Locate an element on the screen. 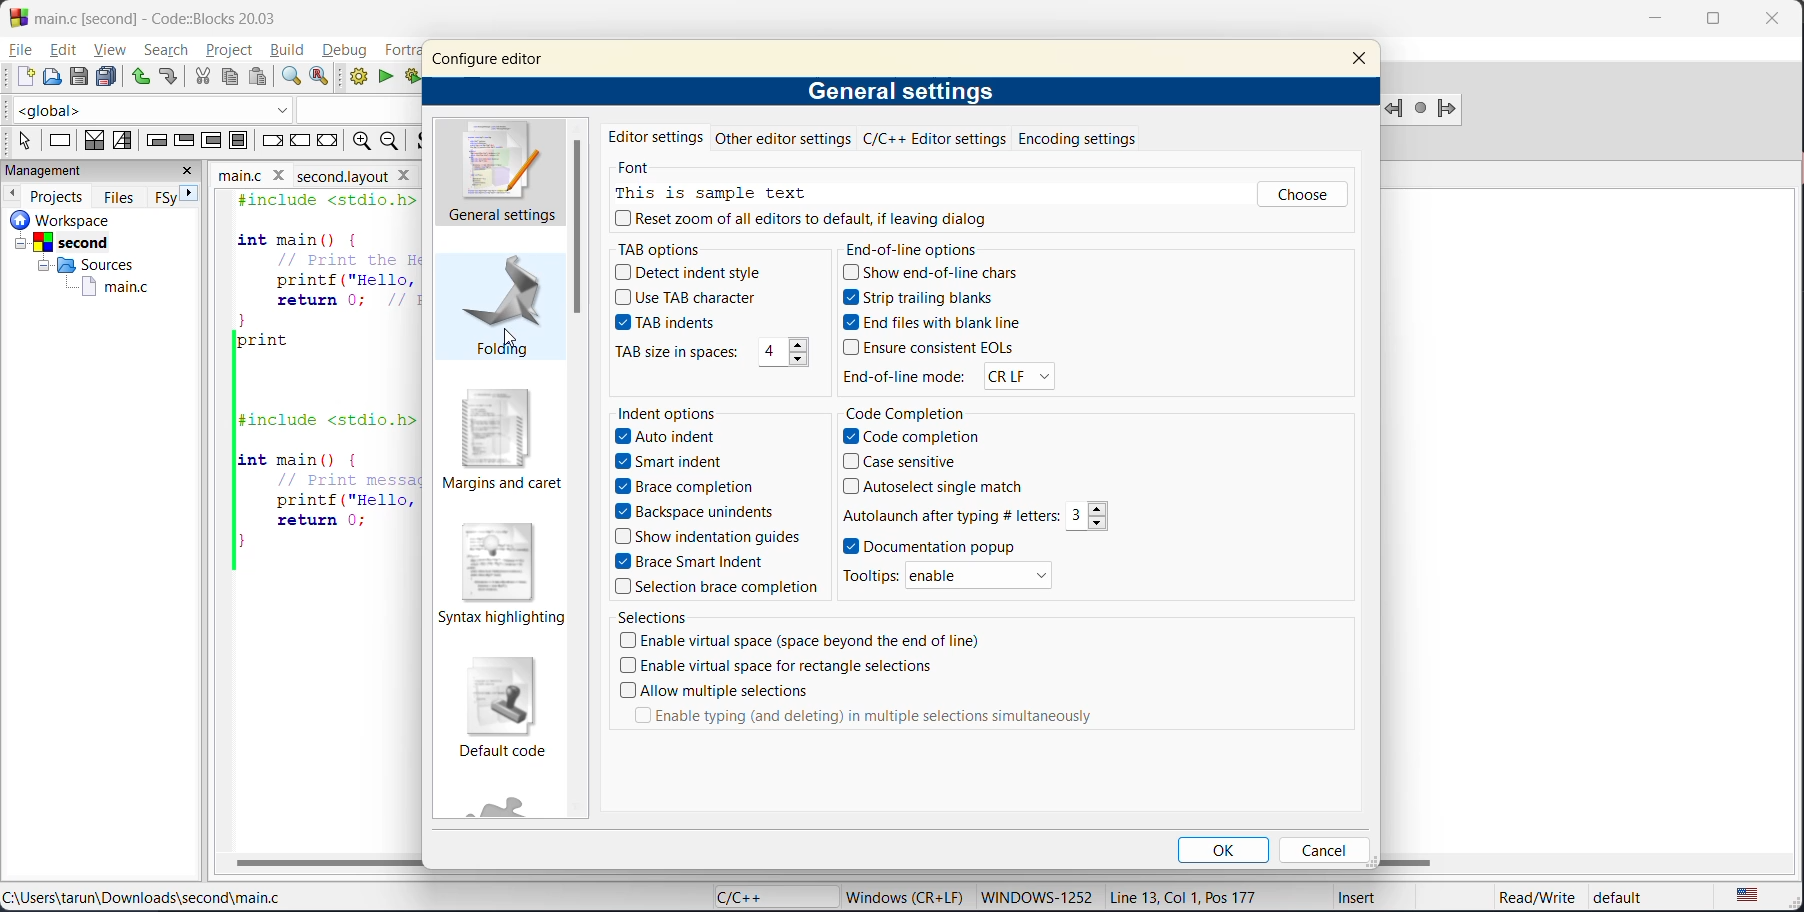 This screenshot has width=1804, height=912. maximize is located at coordinates (1711, 22).